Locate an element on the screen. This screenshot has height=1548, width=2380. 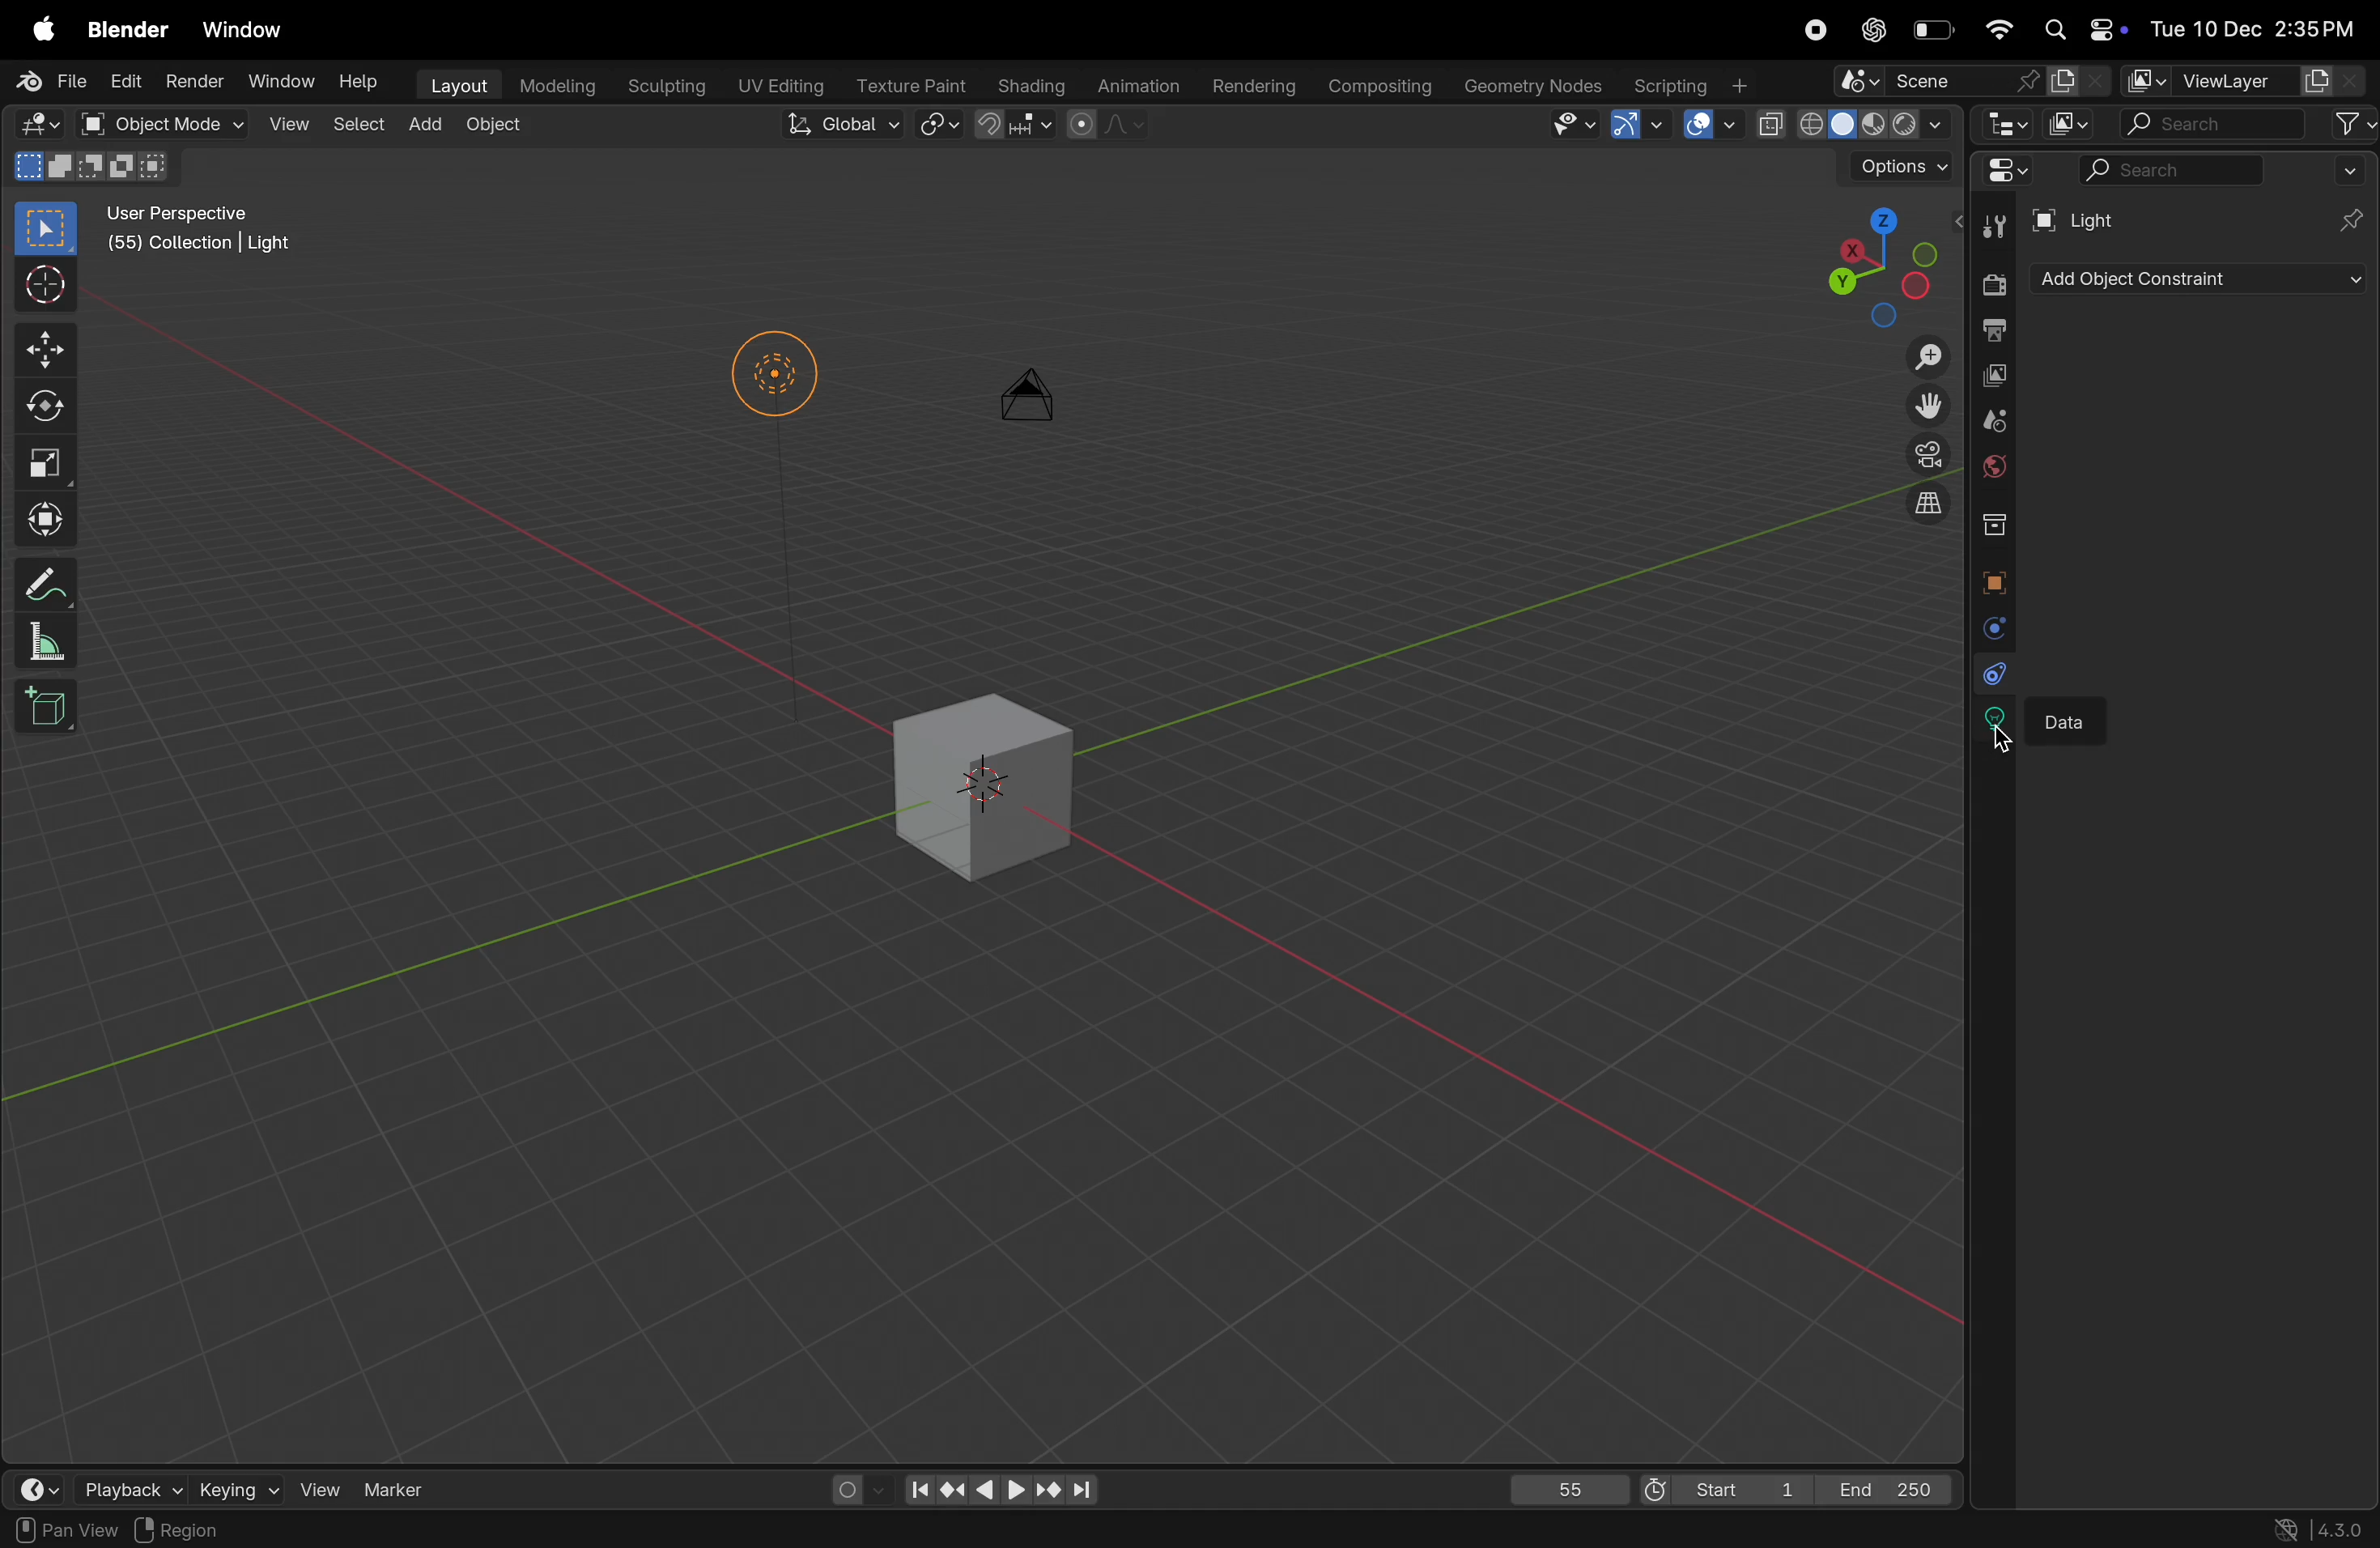
rotate is located at coordinates (45, 411).